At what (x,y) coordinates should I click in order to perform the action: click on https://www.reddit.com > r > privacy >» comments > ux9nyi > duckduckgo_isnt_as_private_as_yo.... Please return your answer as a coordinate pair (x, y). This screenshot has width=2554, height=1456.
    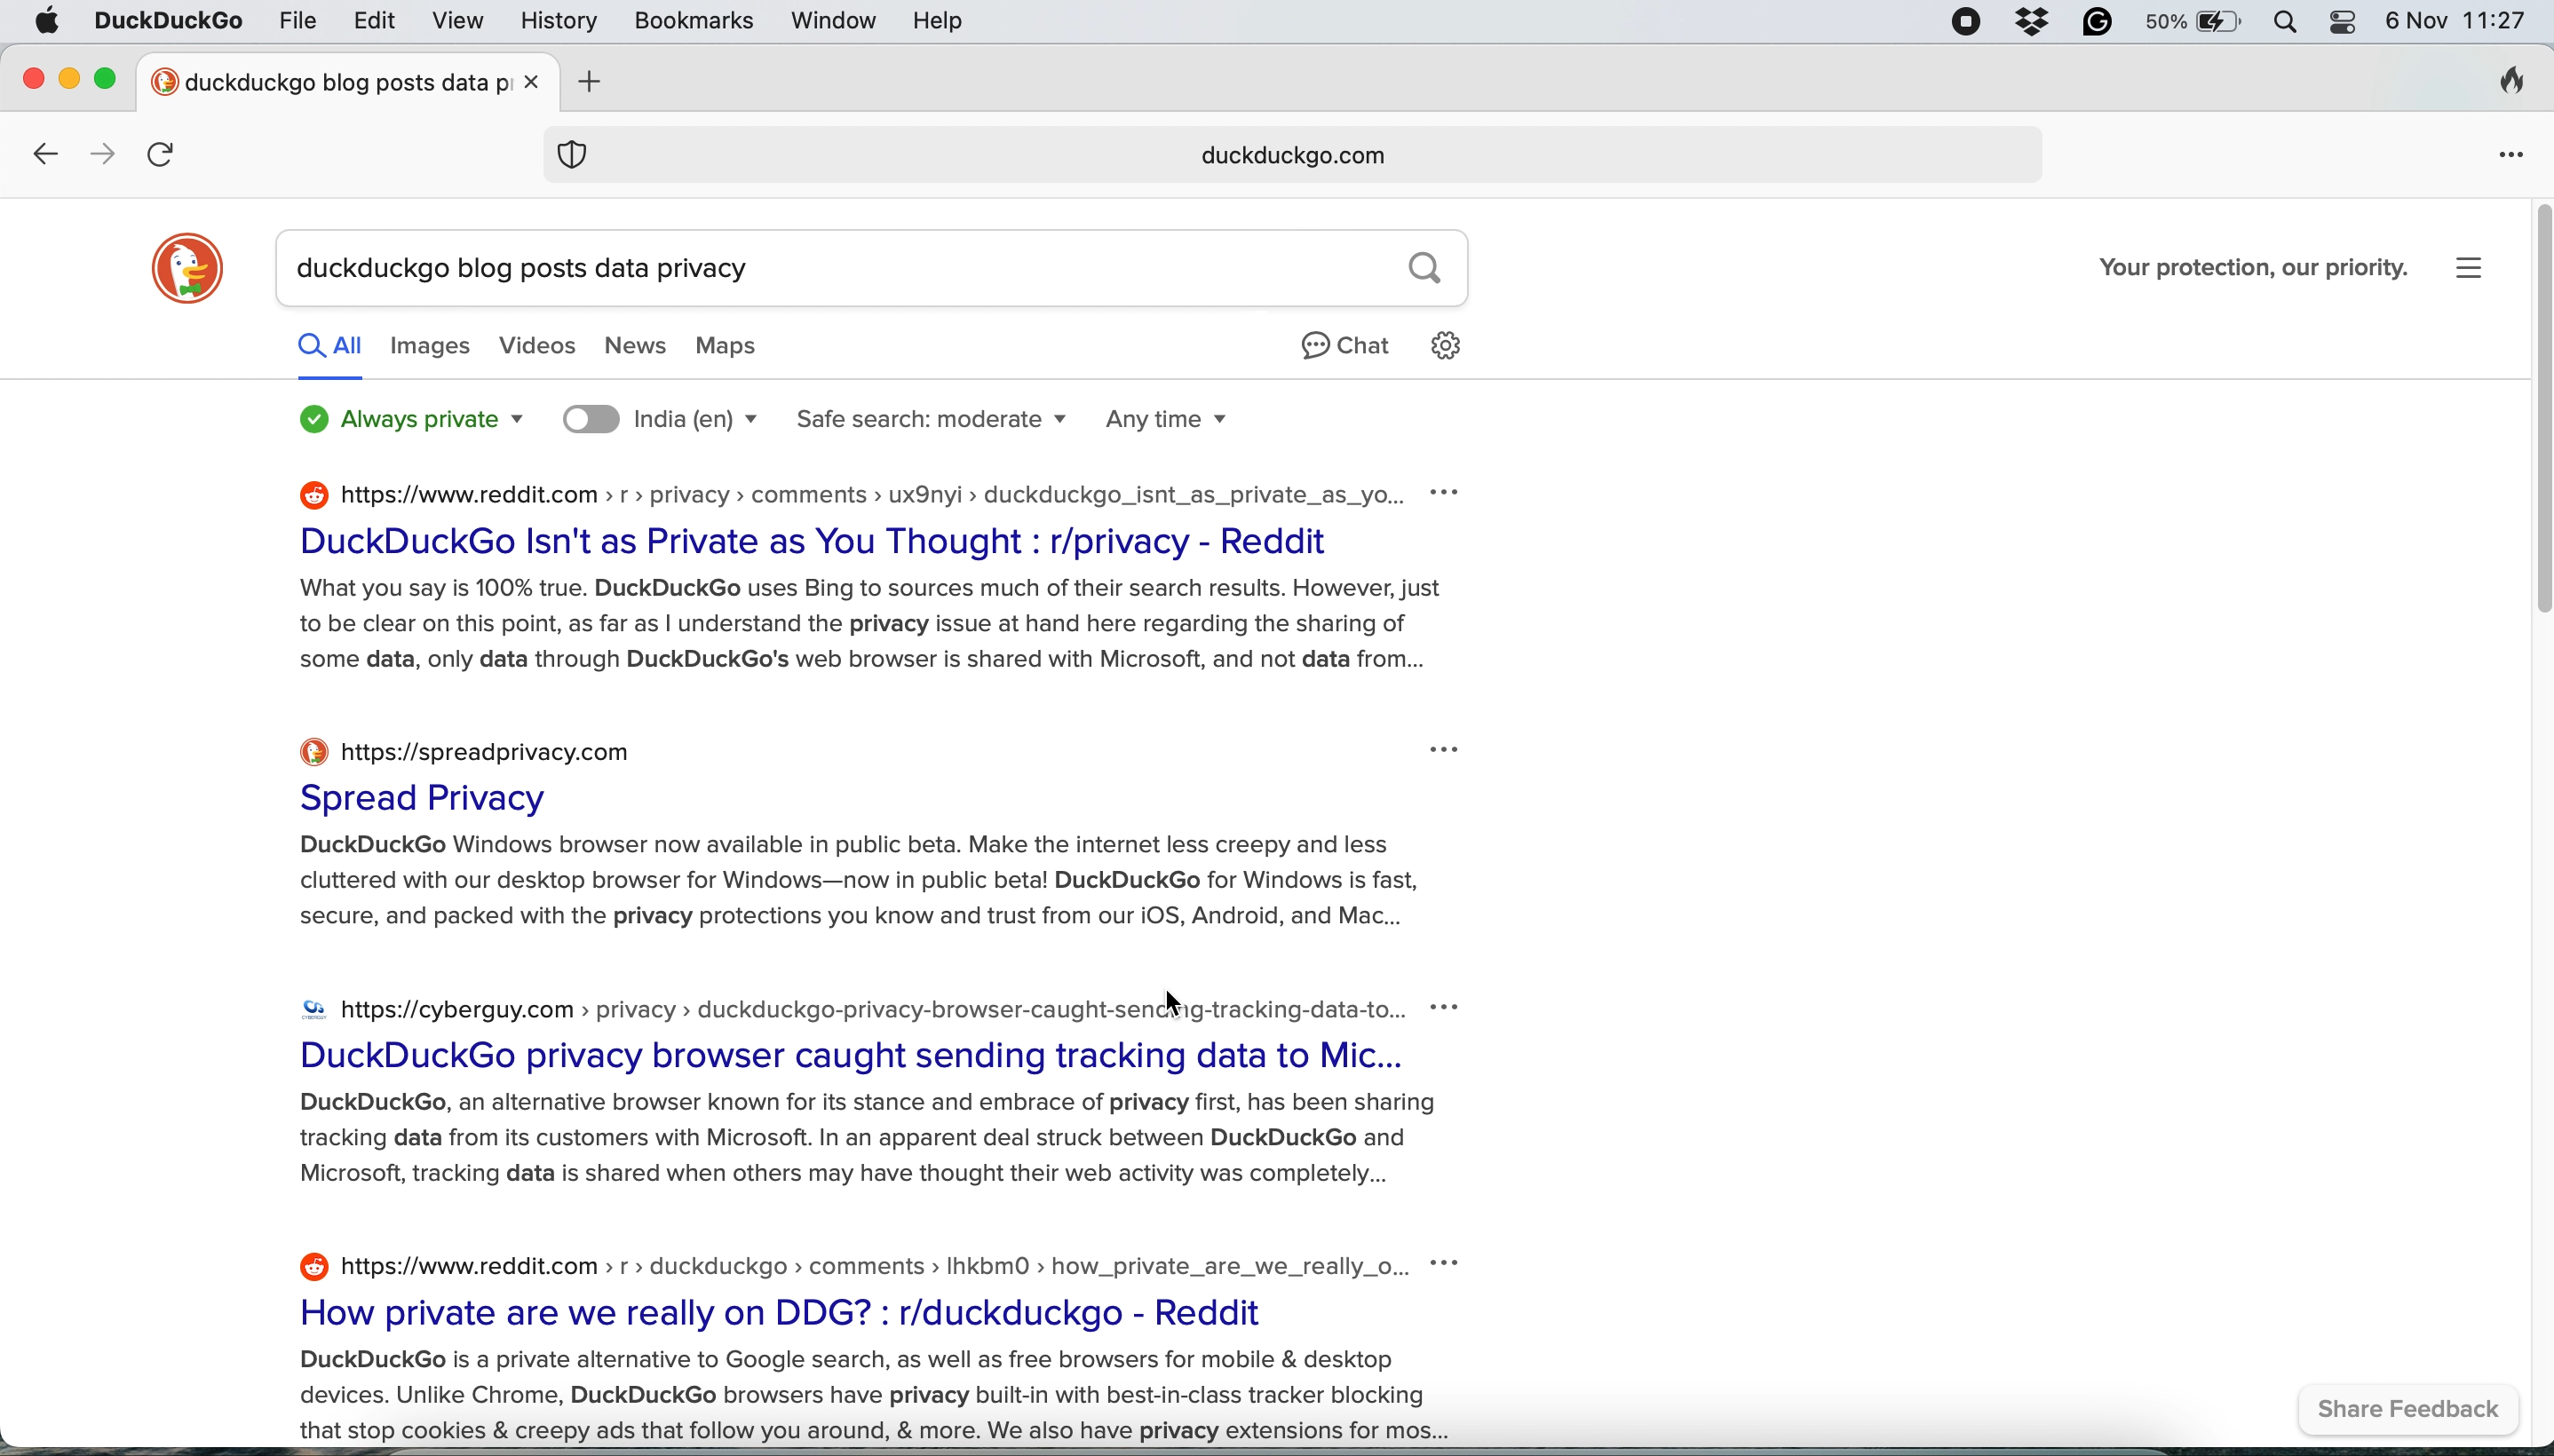
    Looking at the image, I should click on (829, 491).